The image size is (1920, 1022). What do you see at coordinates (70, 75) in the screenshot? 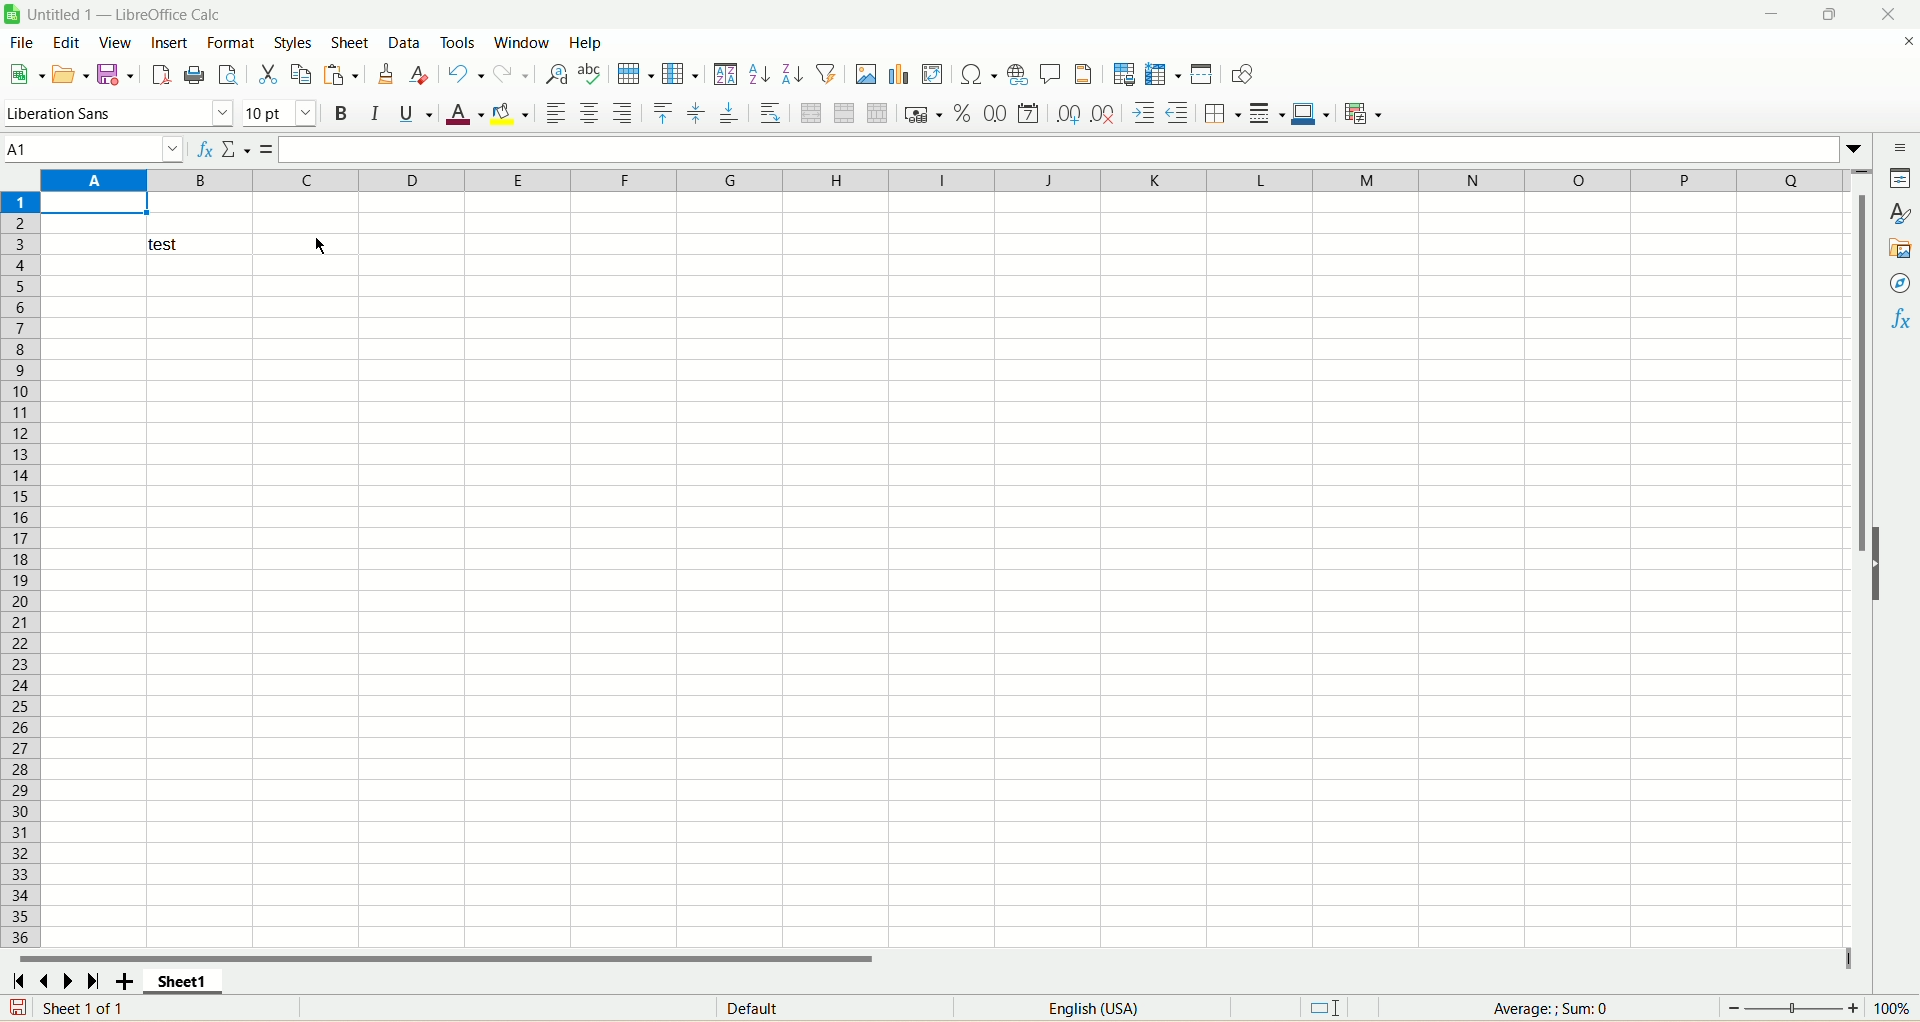
I see `open` at bounding box center [70, 75].